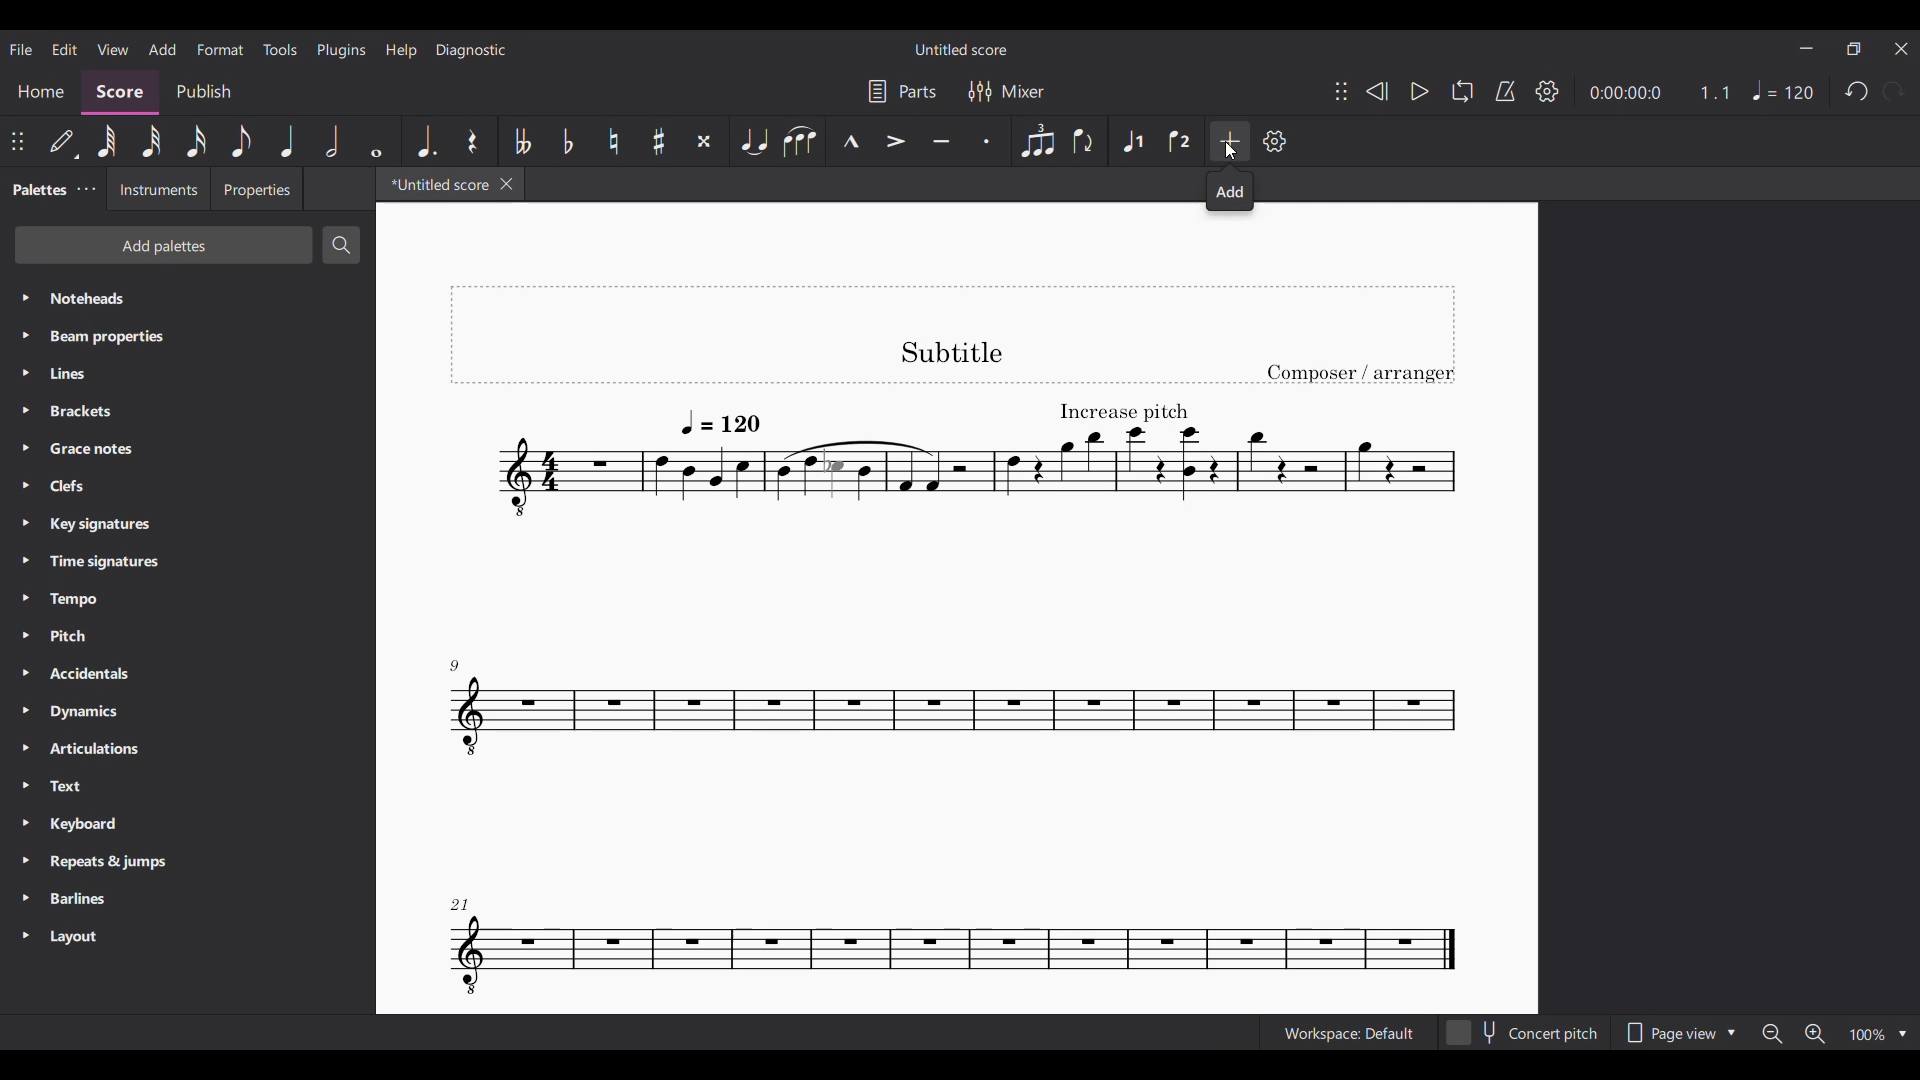 The image size is (1920, 1080). I want to click on Toggle natural, so click(613, 141).